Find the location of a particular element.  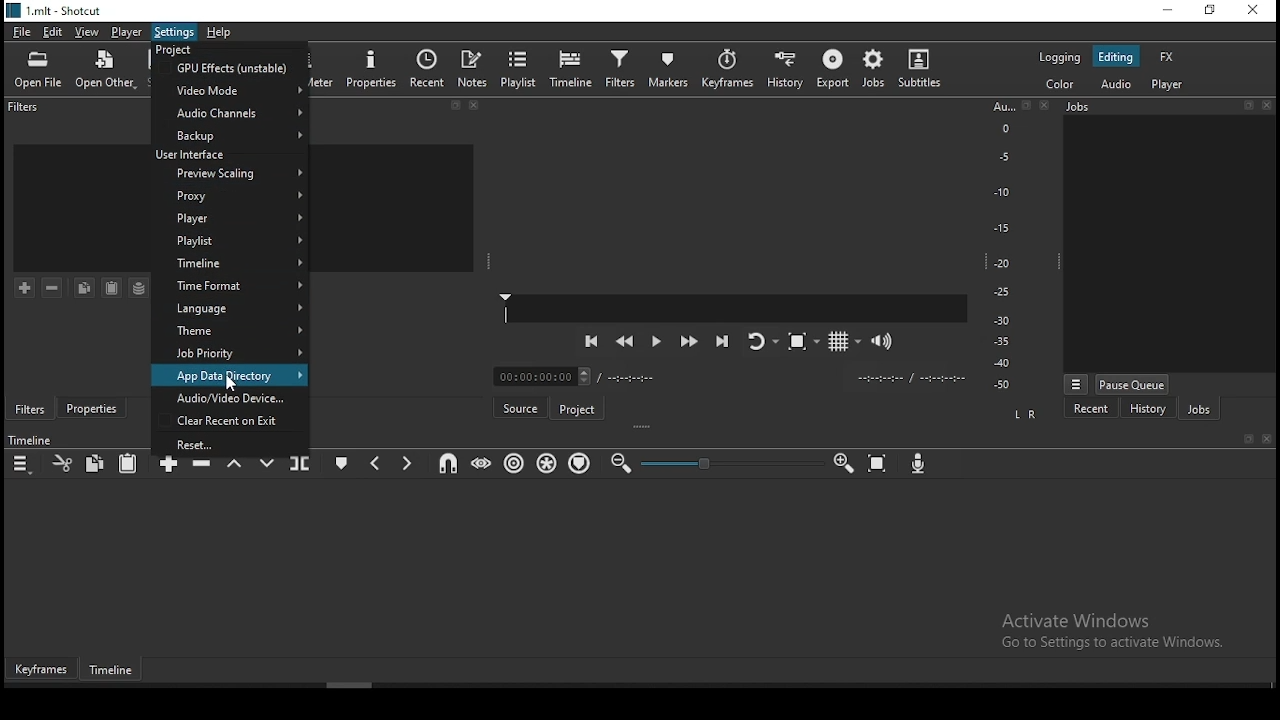

reset is located at coordinates (230, 441).